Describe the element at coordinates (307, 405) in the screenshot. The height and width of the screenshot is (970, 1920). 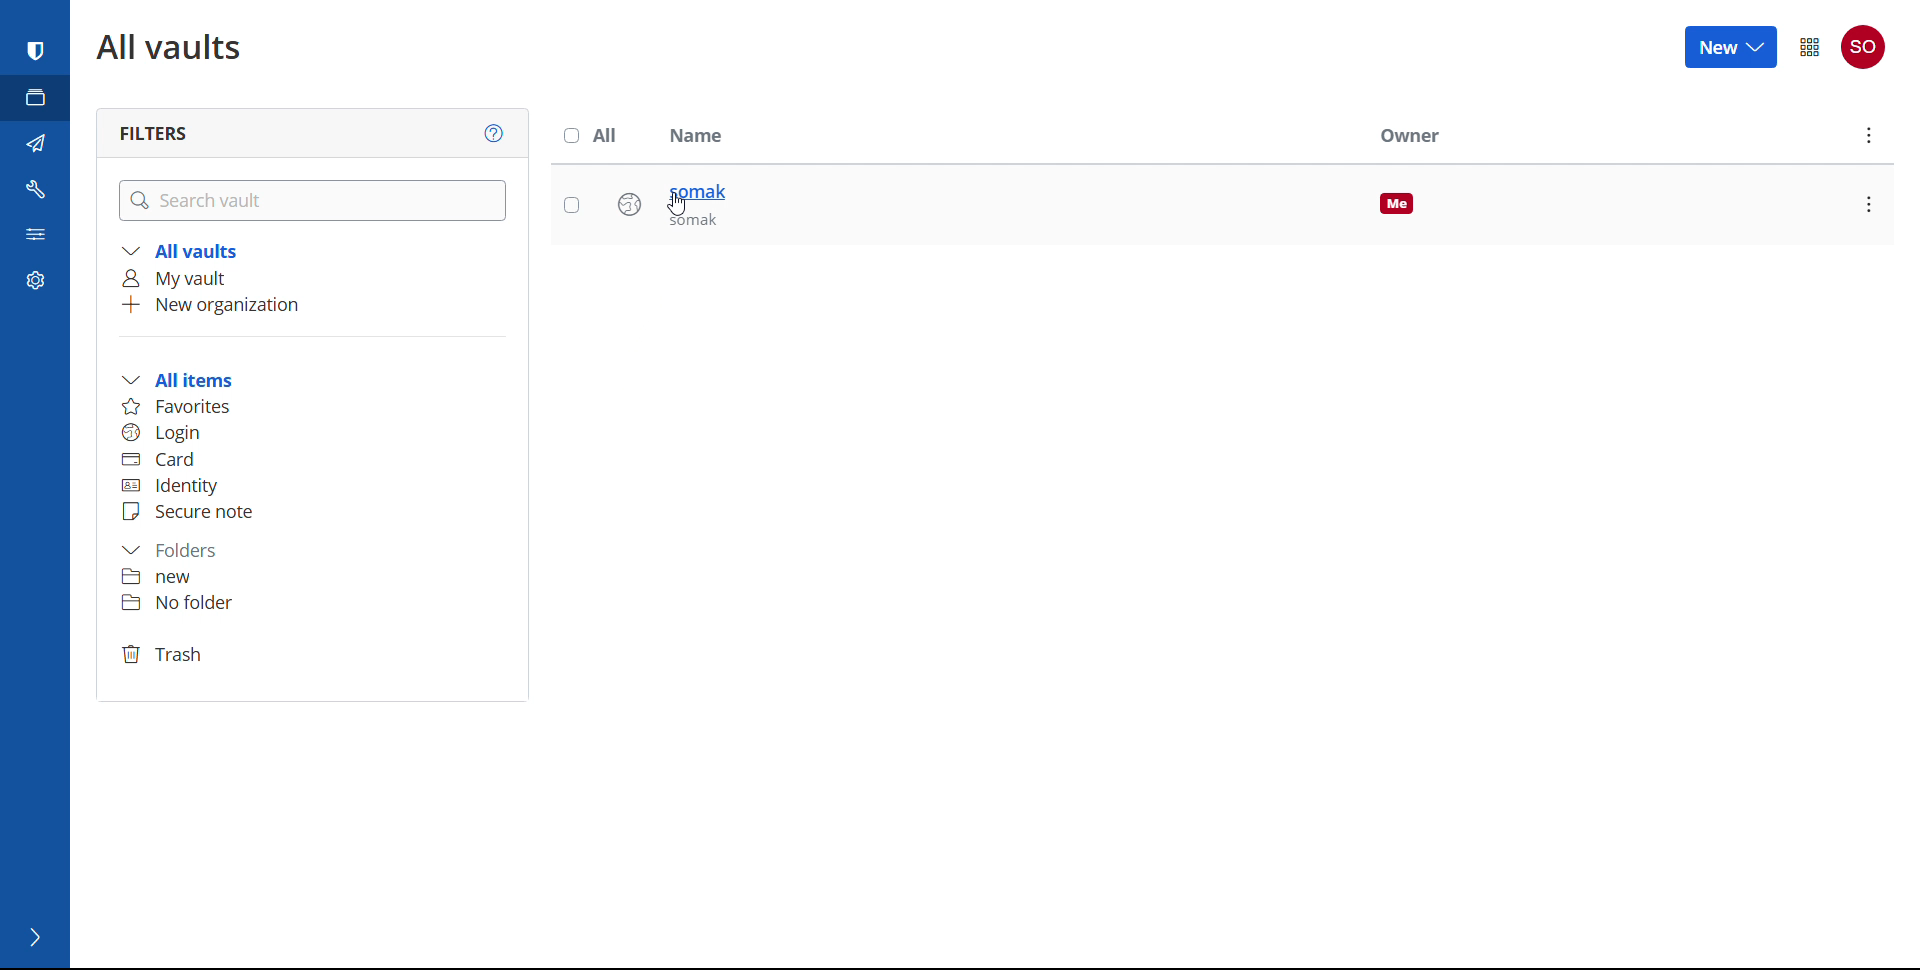
I see `favourites` at that location.